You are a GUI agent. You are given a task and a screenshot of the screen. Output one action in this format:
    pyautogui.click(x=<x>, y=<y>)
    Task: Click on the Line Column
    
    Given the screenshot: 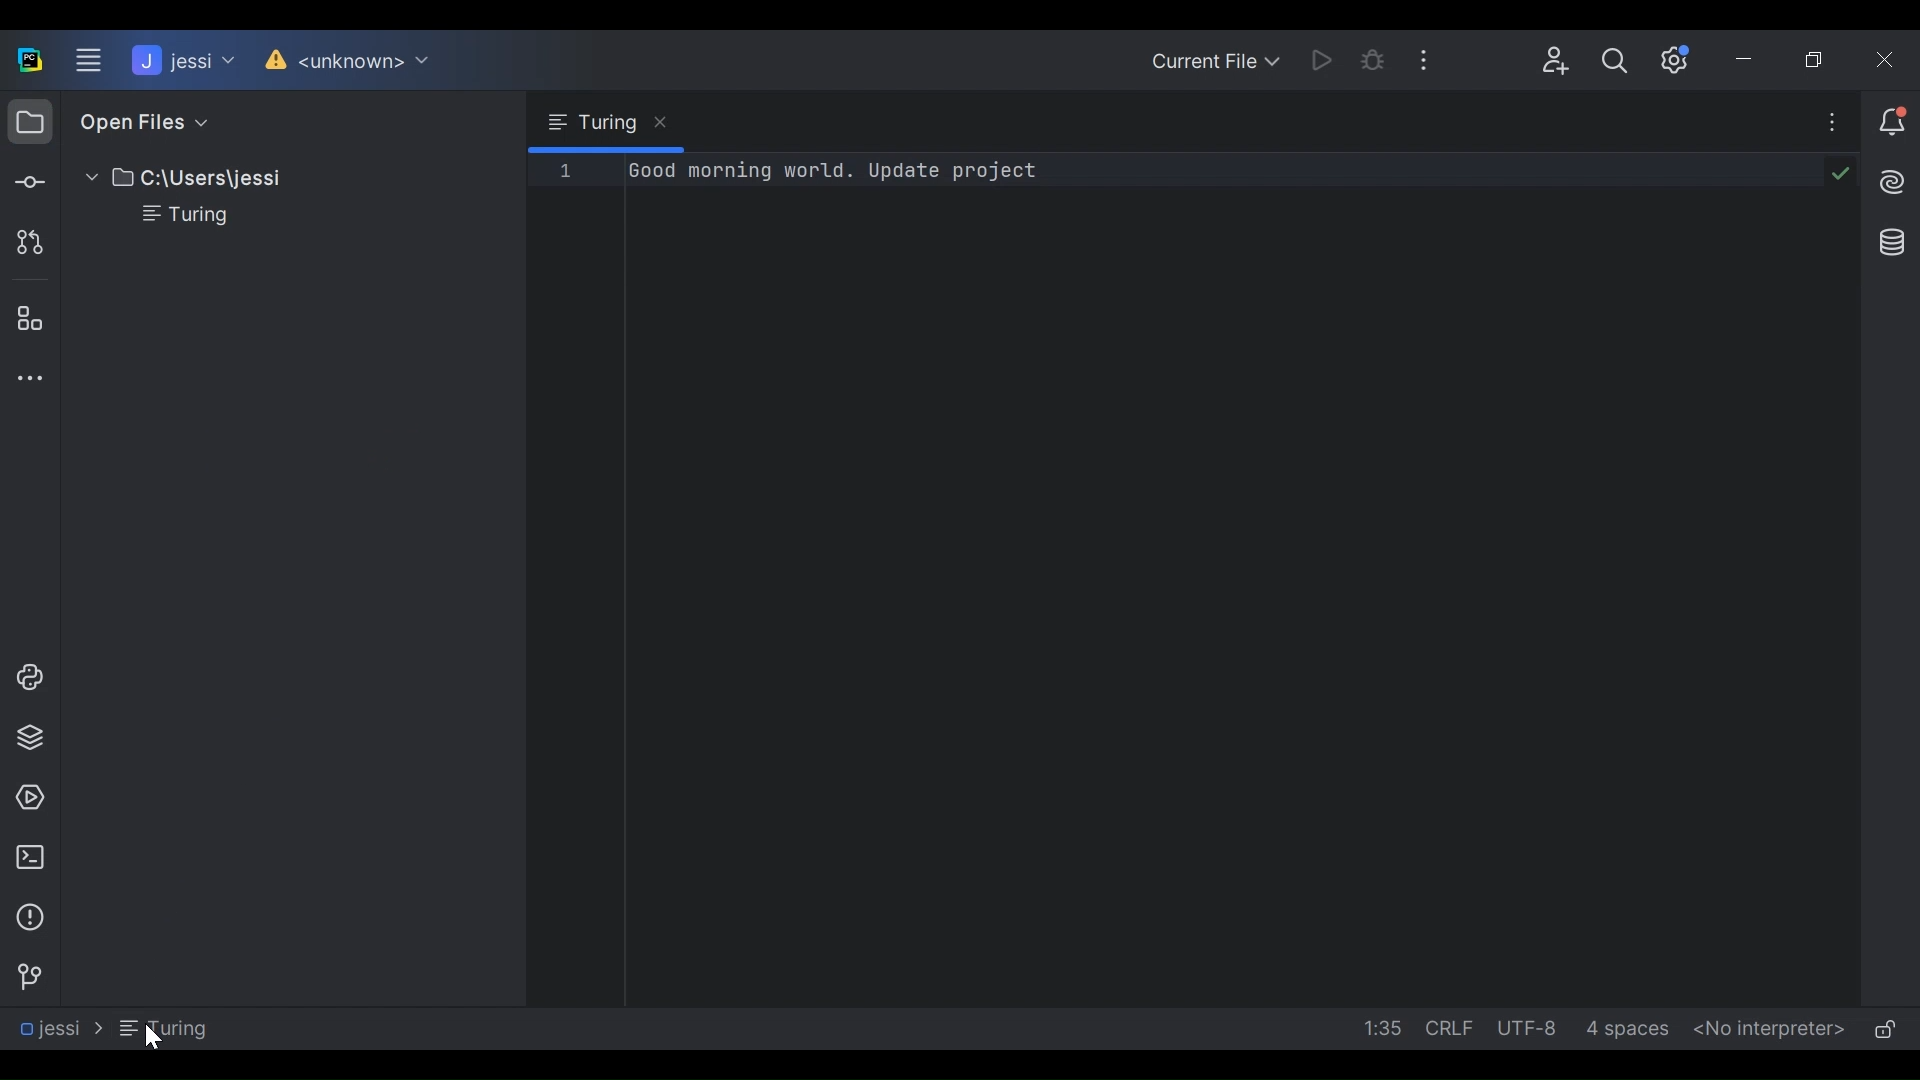 What is the action you would take?
    pyautogui.click(x=1376, y=1027)
    